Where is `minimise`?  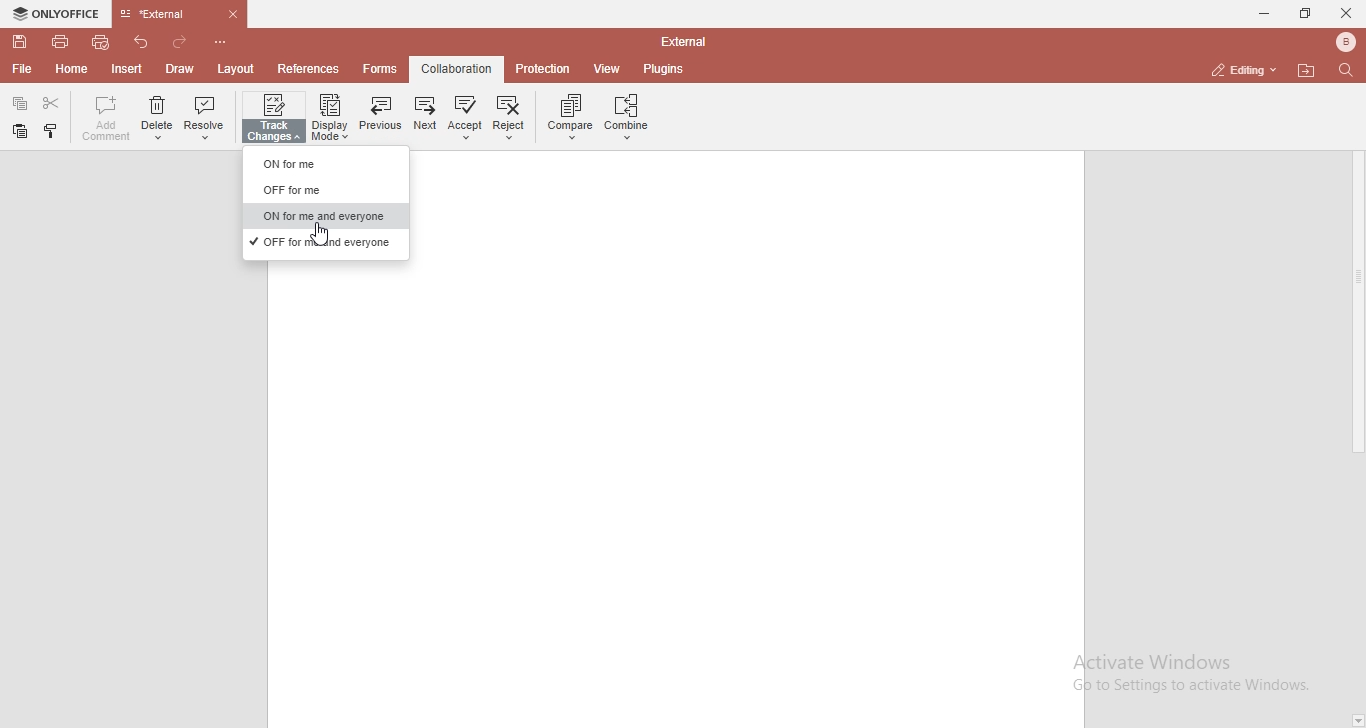
minimise is located at coordinates (1261, 13).